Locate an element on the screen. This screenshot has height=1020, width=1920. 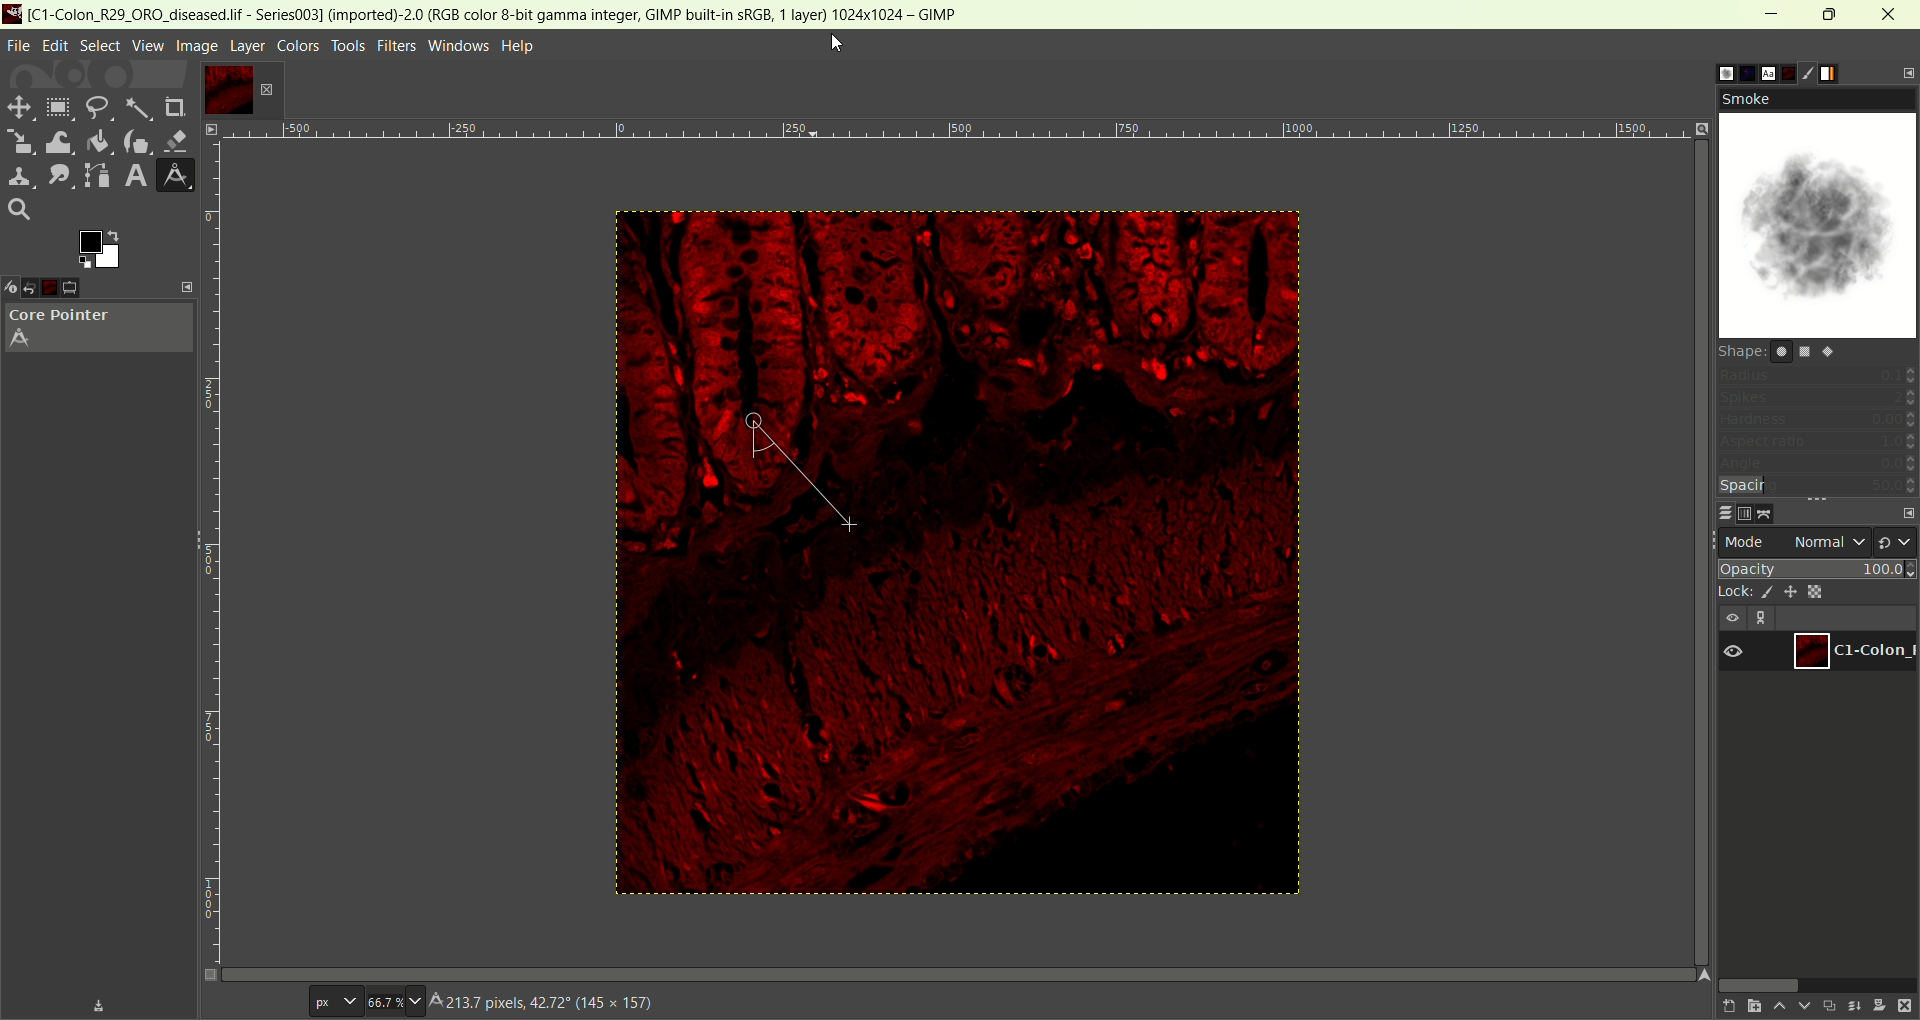
save is located at coordinates (99, 1006).